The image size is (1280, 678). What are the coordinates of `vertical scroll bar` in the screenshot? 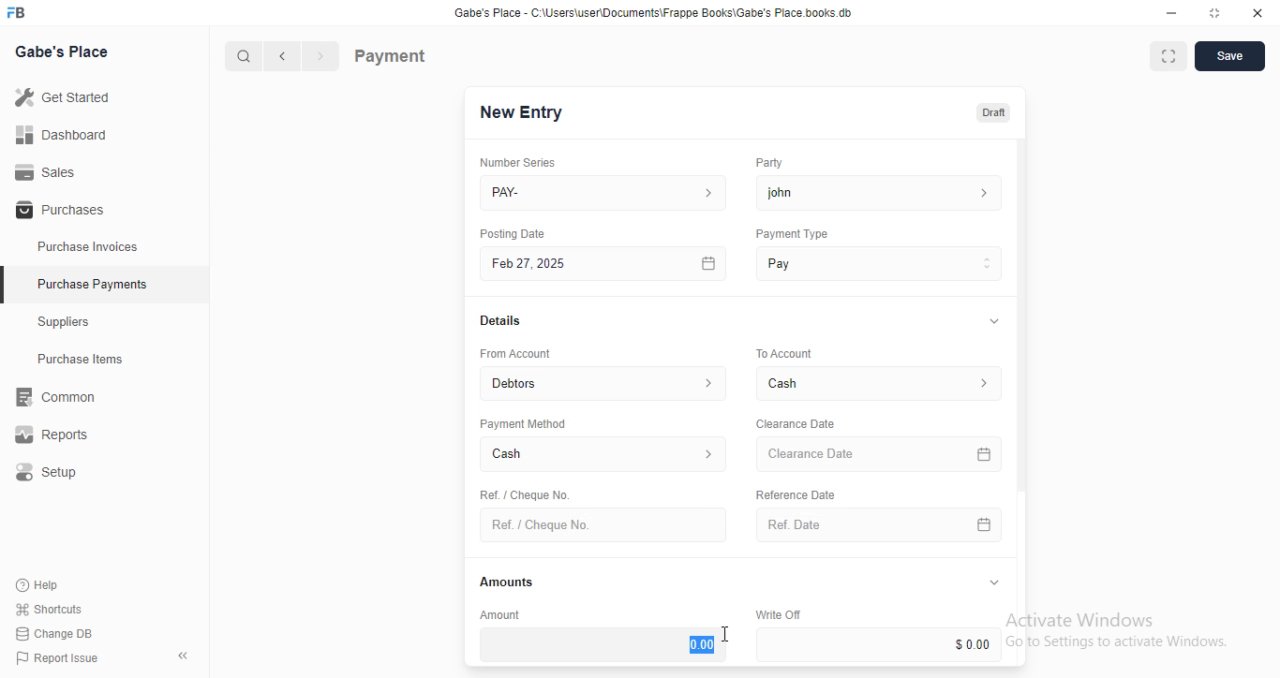 It's located at (1022, 403).